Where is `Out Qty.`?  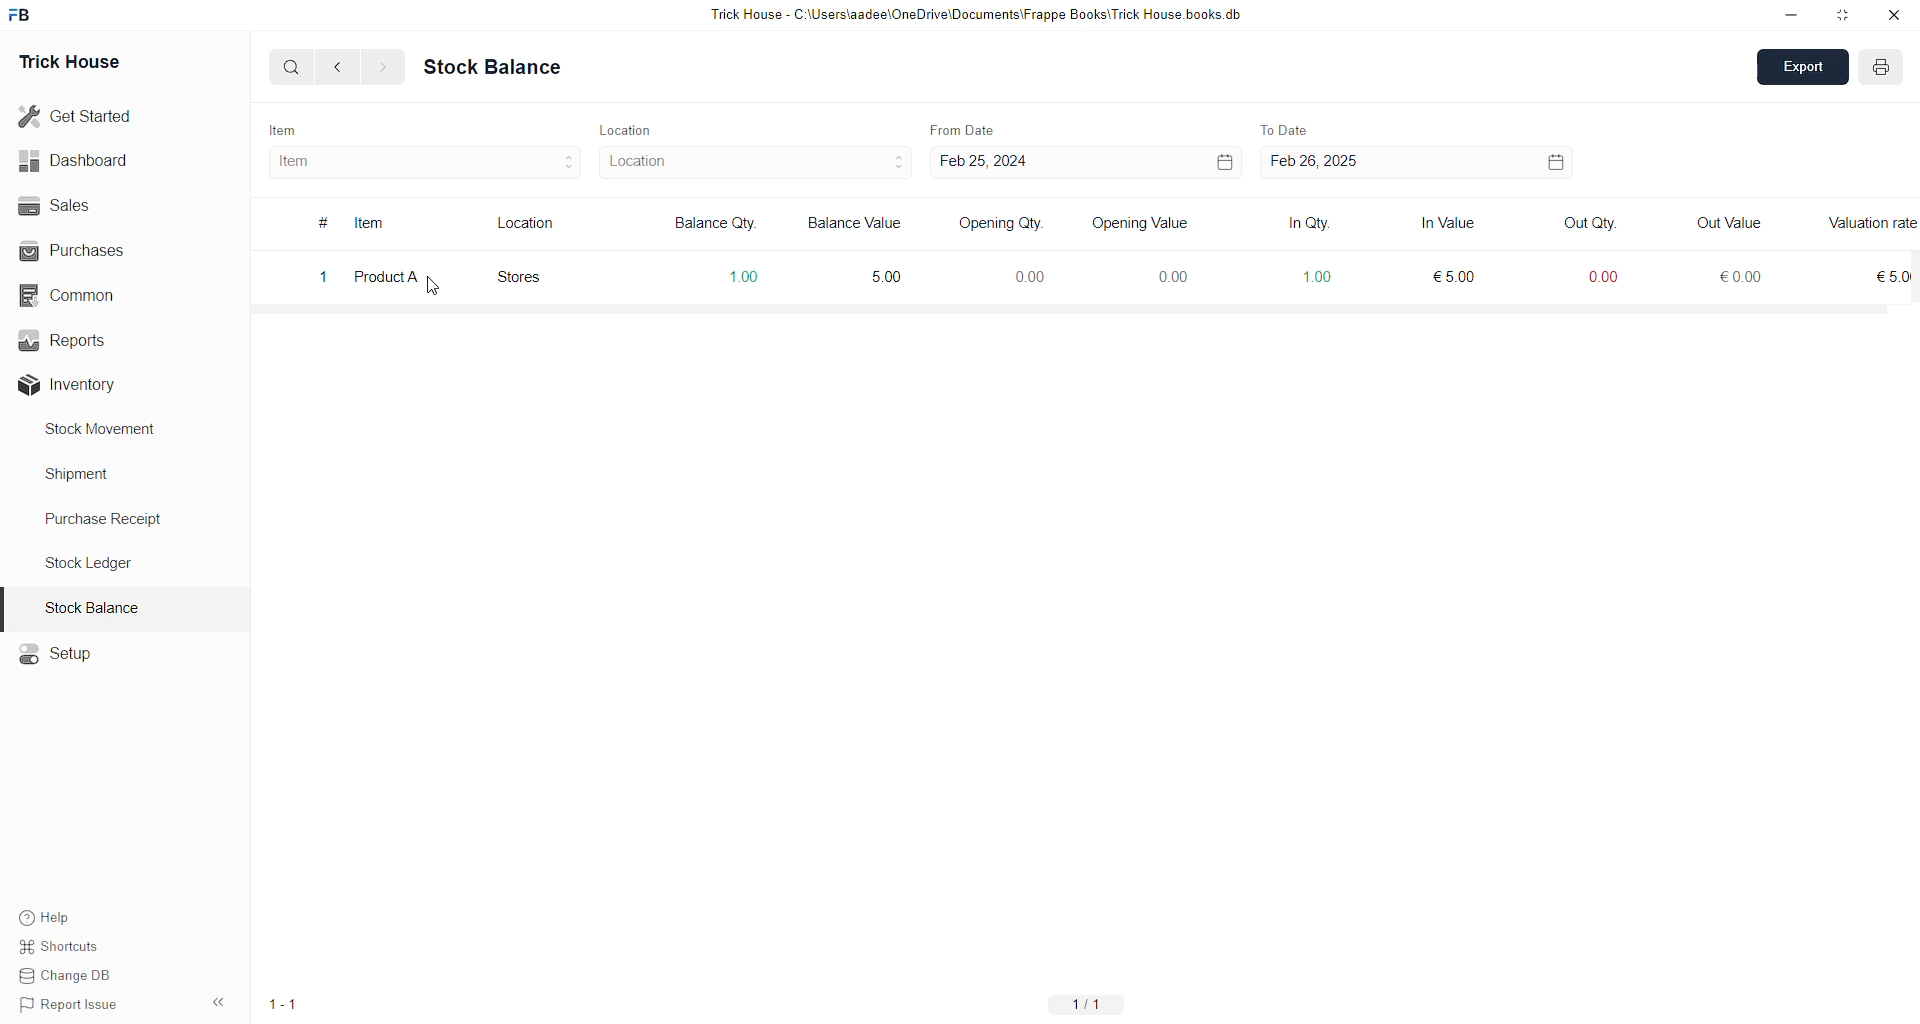
Out Qty. is located at coordinates (1593, 223).